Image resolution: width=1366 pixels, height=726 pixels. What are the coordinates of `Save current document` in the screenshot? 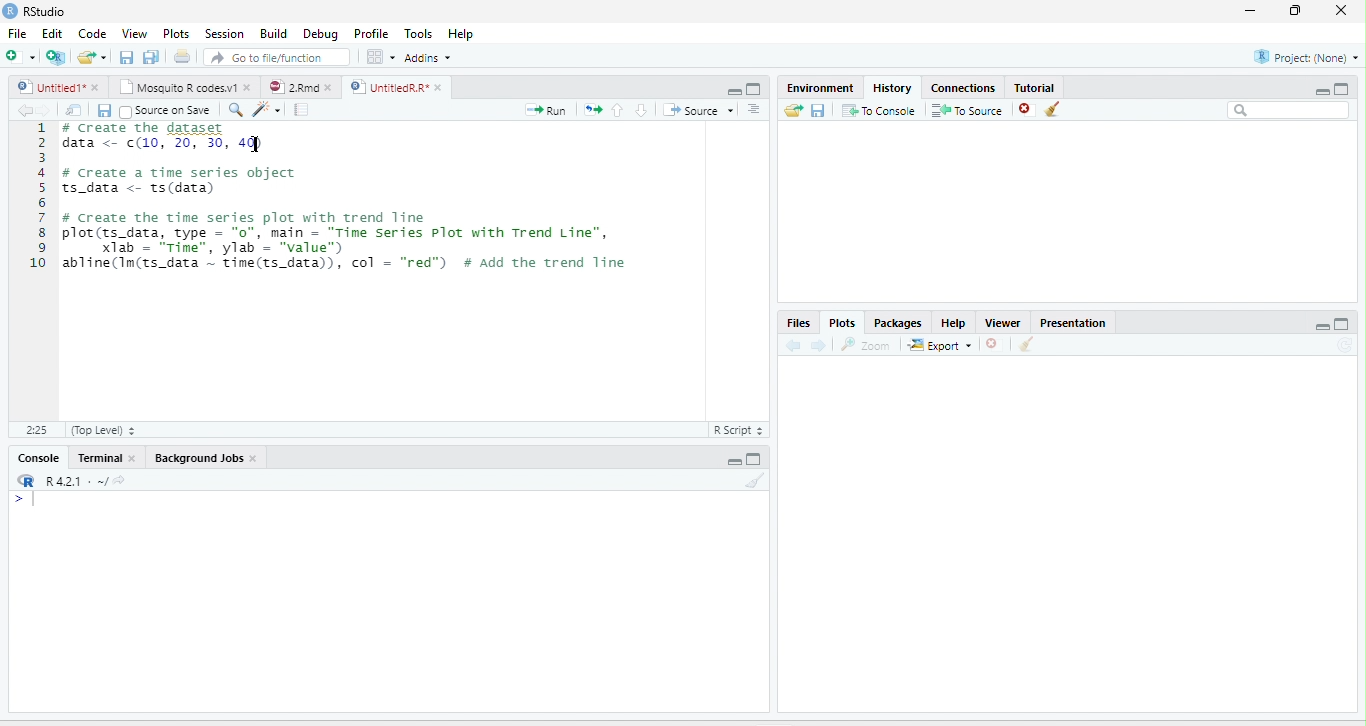 It's located at (104, 111).